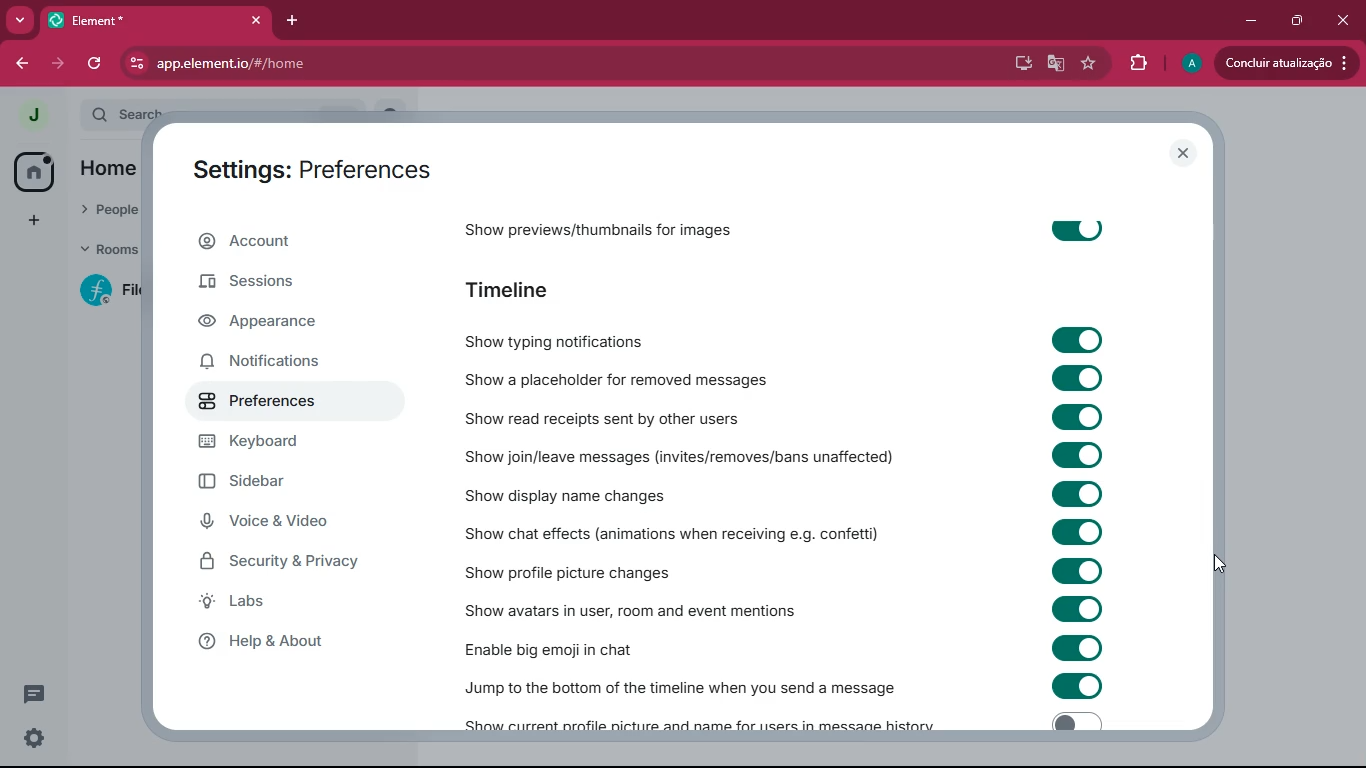 The image size is (1366, 768). I want to click on cursor, so click(1223, 566).